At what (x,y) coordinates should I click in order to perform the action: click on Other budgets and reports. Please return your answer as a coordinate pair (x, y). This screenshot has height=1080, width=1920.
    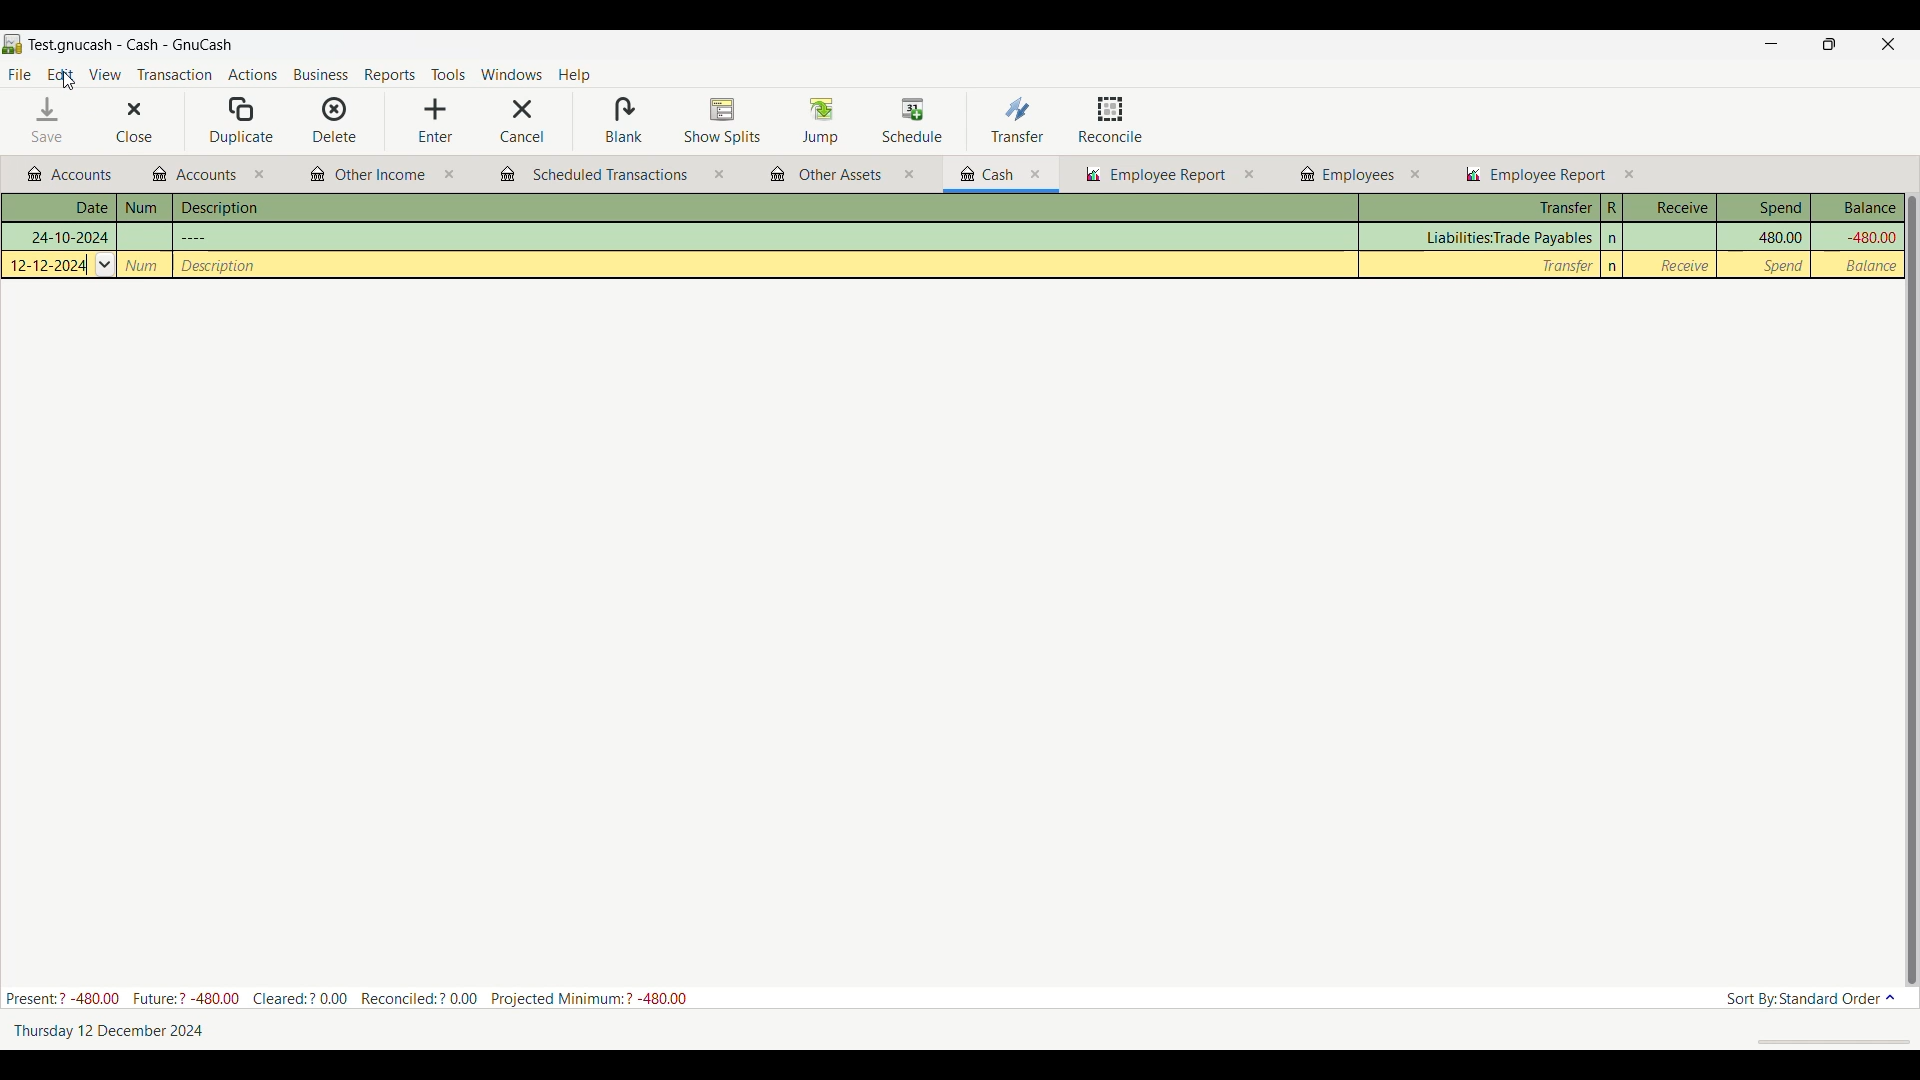
    Looking at the image, I should click on (828, 176).